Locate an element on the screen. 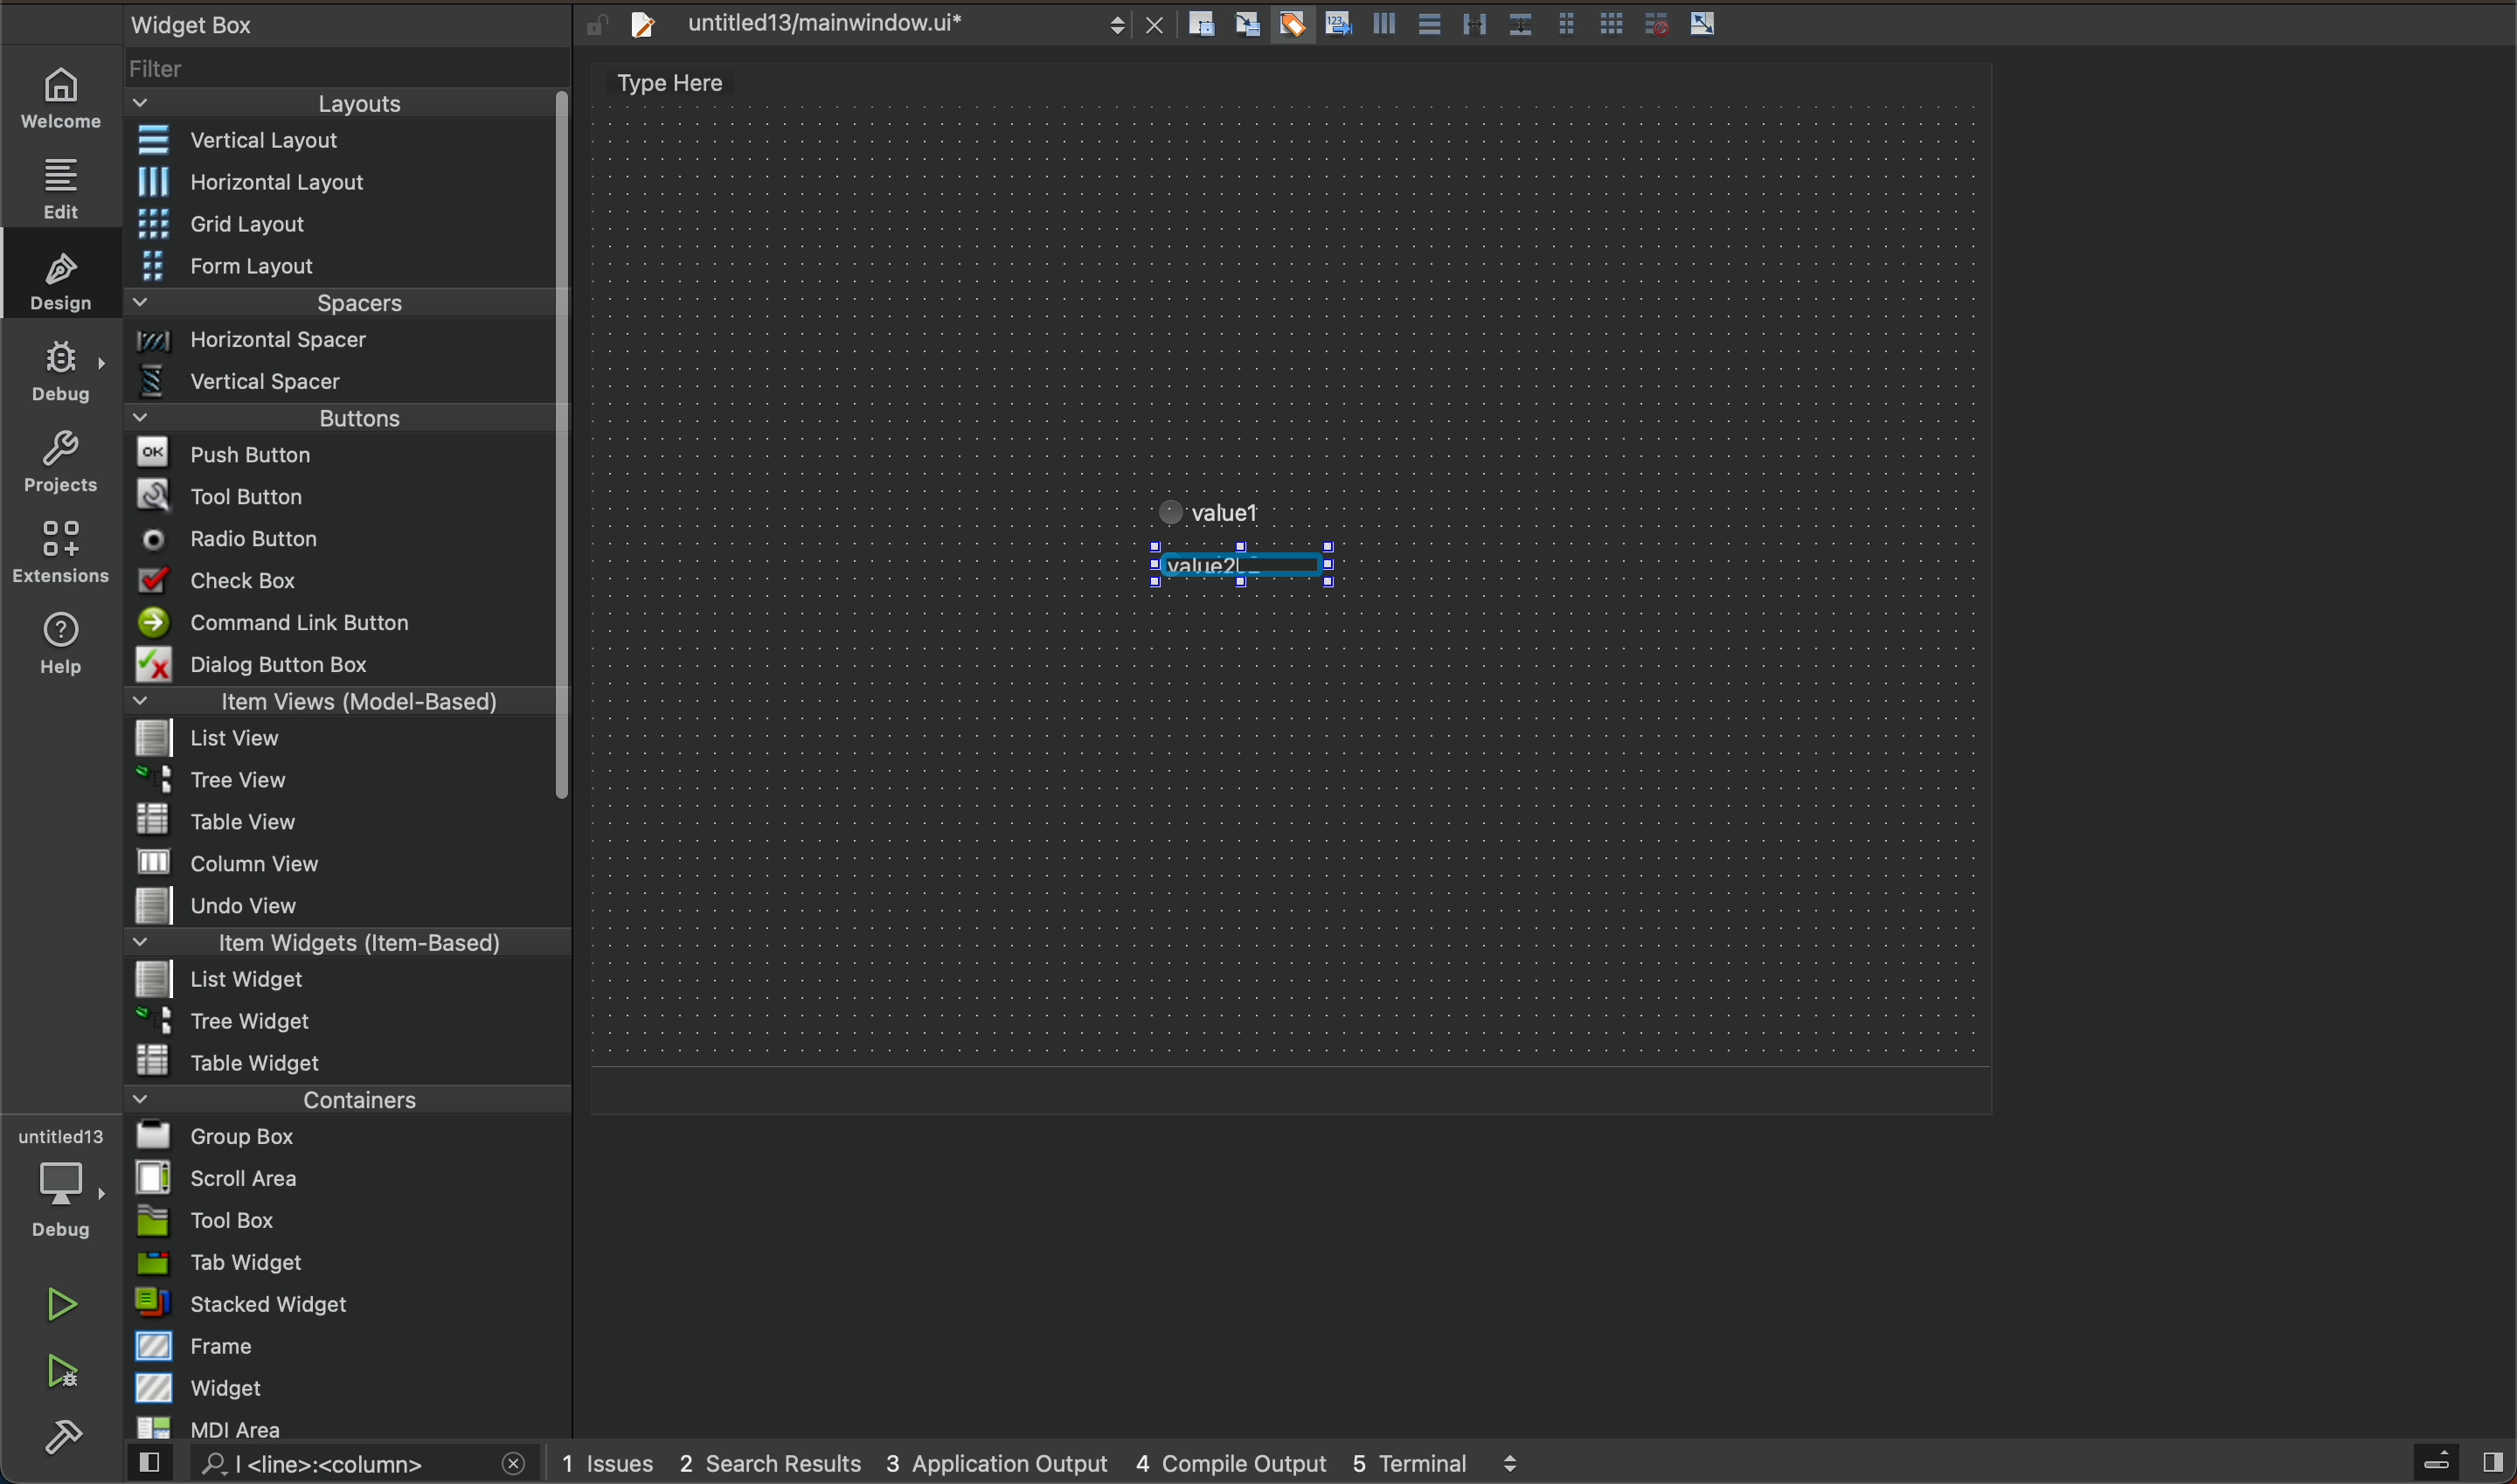 Image resolution: width=2517 pixels, height=1484 pixels. stacked widget is located at coordinates (349, 1303).